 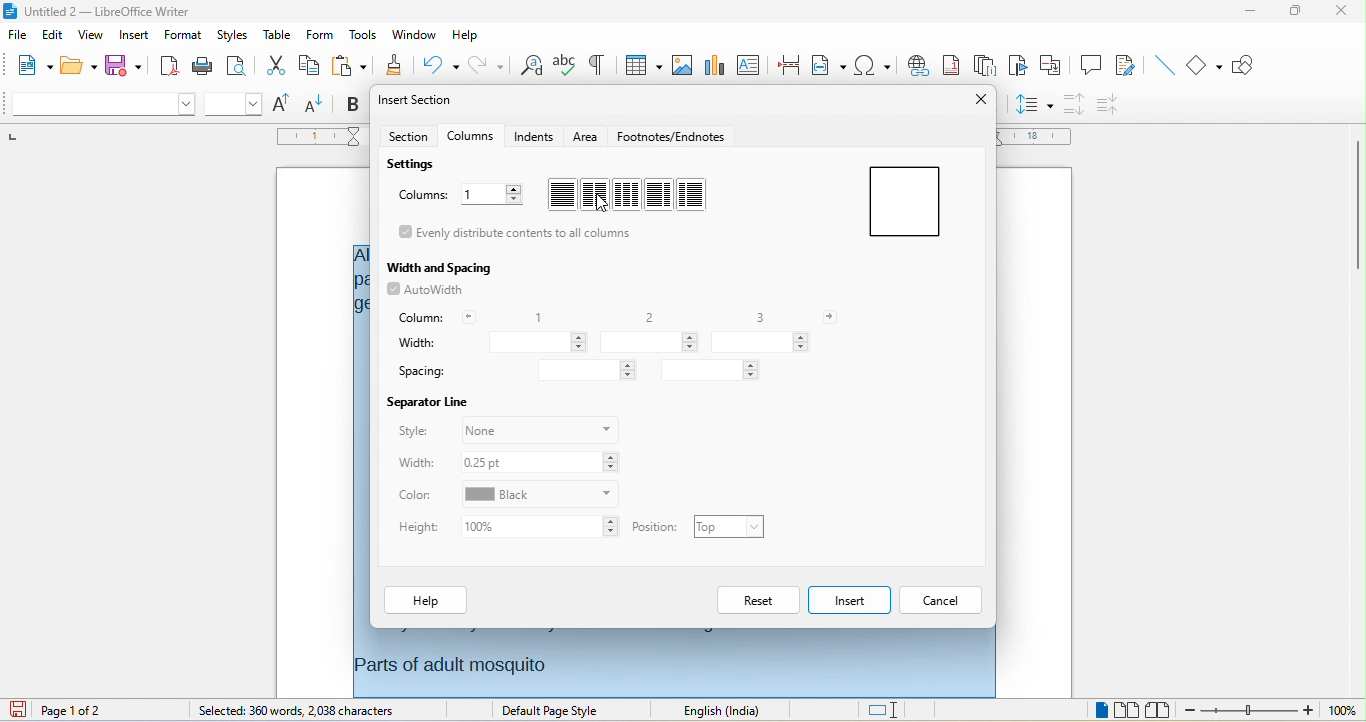 What do you see at coordinates (1090, 64) in the screenshot?
I see `comment` at bounding box center [1090, 64].